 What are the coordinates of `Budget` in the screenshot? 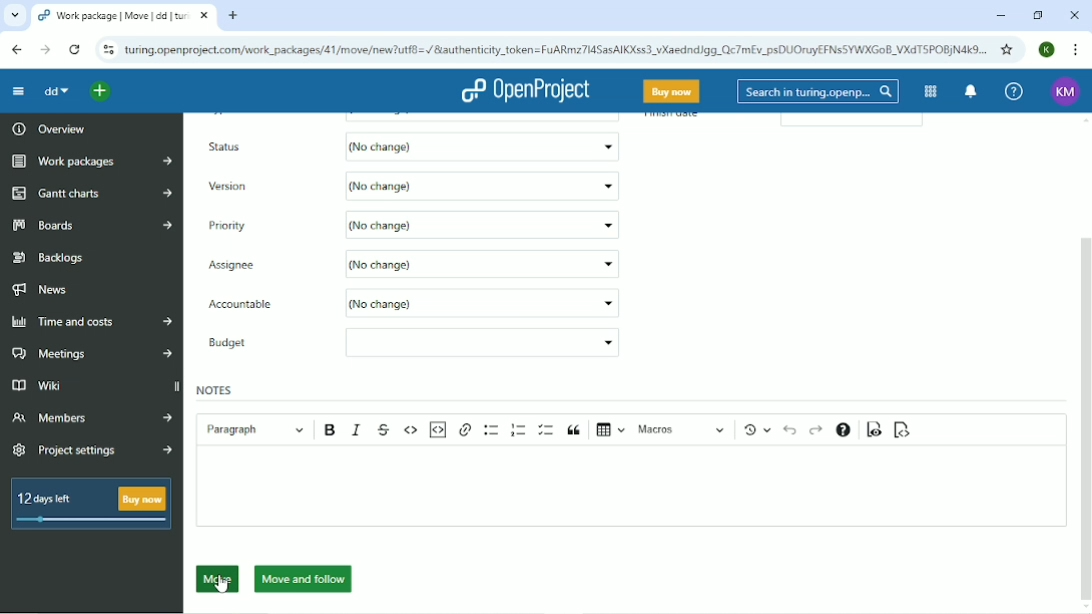 It's located at (232, 342).